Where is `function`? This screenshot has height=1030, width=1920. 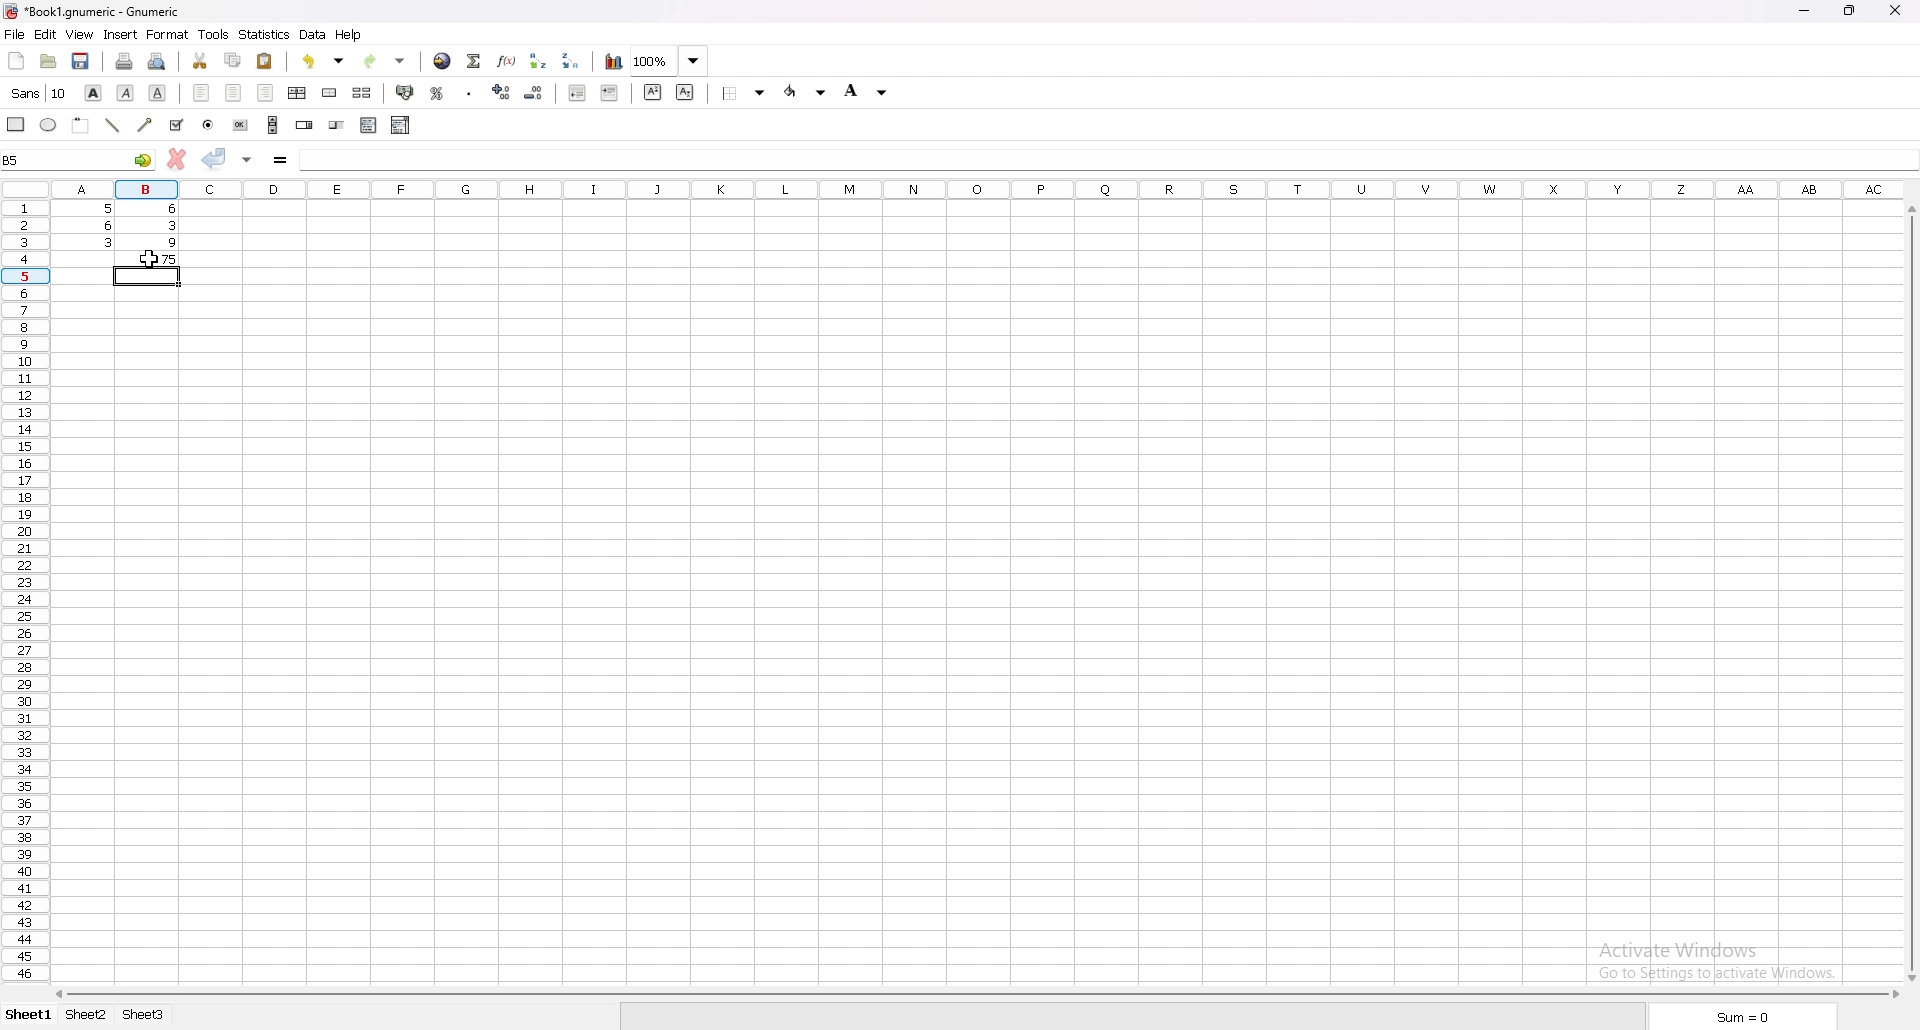
function is located at coordinates (507, 60).